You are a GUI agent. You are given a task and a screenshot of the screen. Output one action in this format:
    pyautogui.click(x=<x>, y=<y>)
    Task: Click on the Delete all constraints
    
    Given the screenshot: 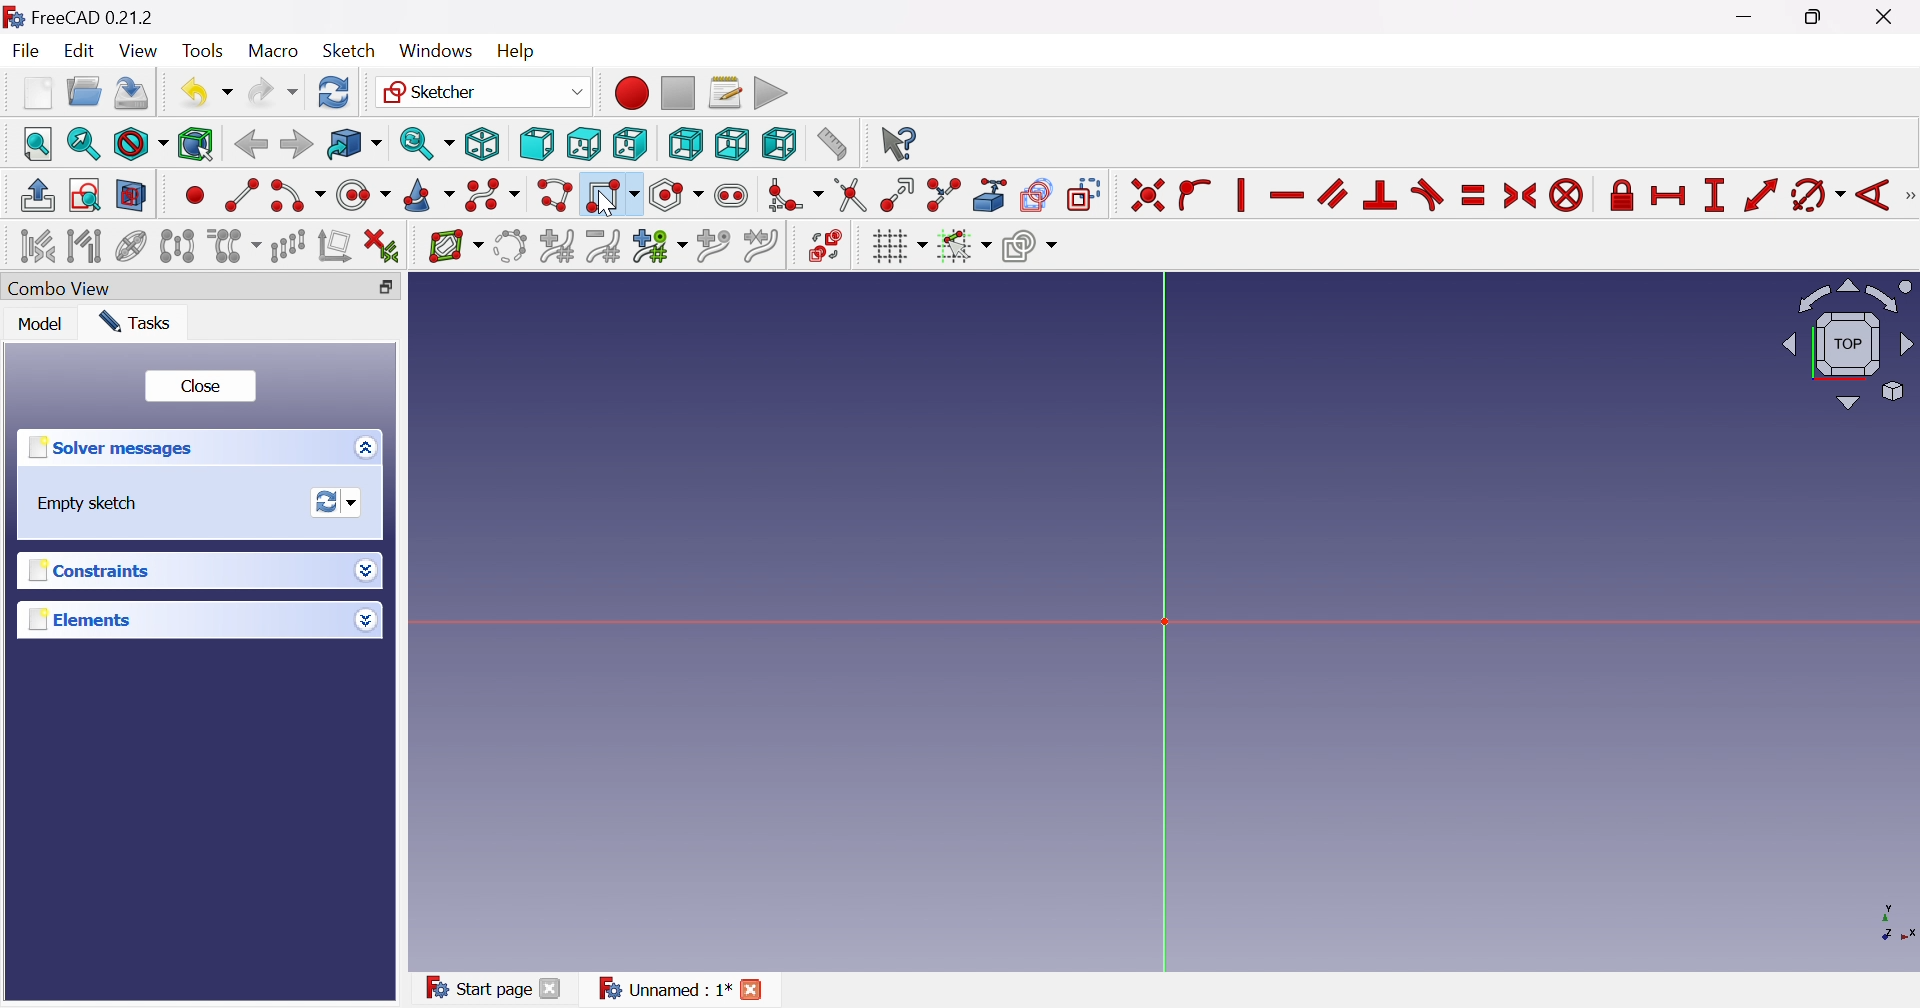 What is the action you would take?
    pyautogui.click(x=382, y=248)
    